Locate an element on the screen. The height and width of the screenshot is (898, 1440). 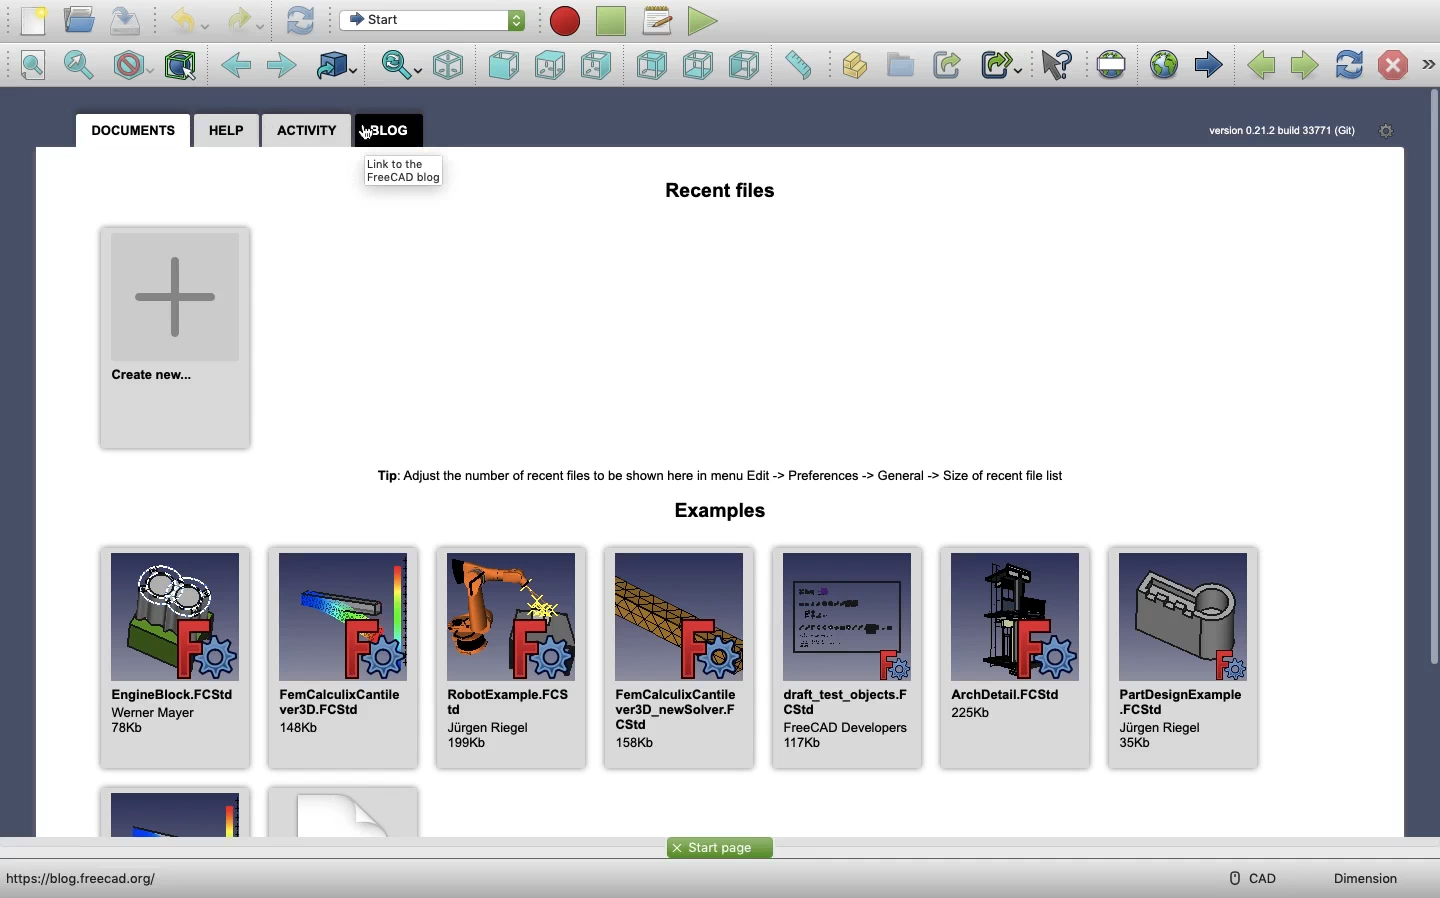
Draw Style is located at coordinates (133, 66).